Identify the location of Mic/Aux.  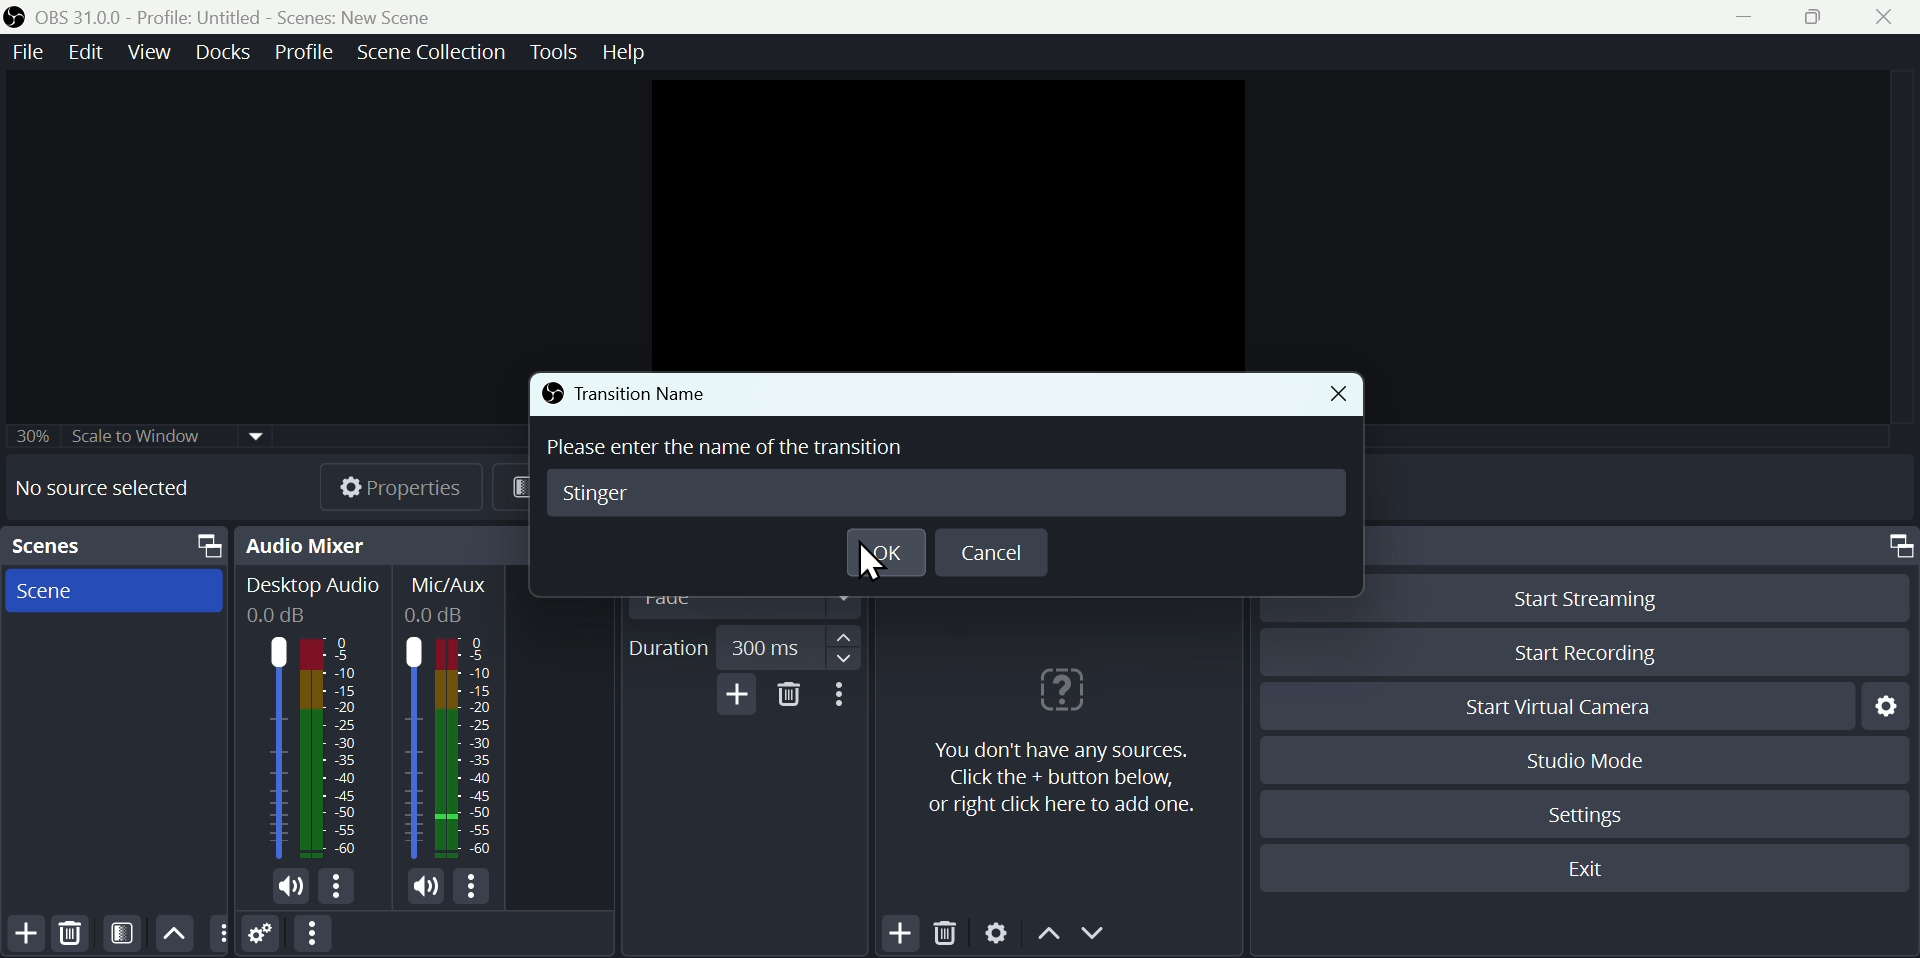
(448, 595).